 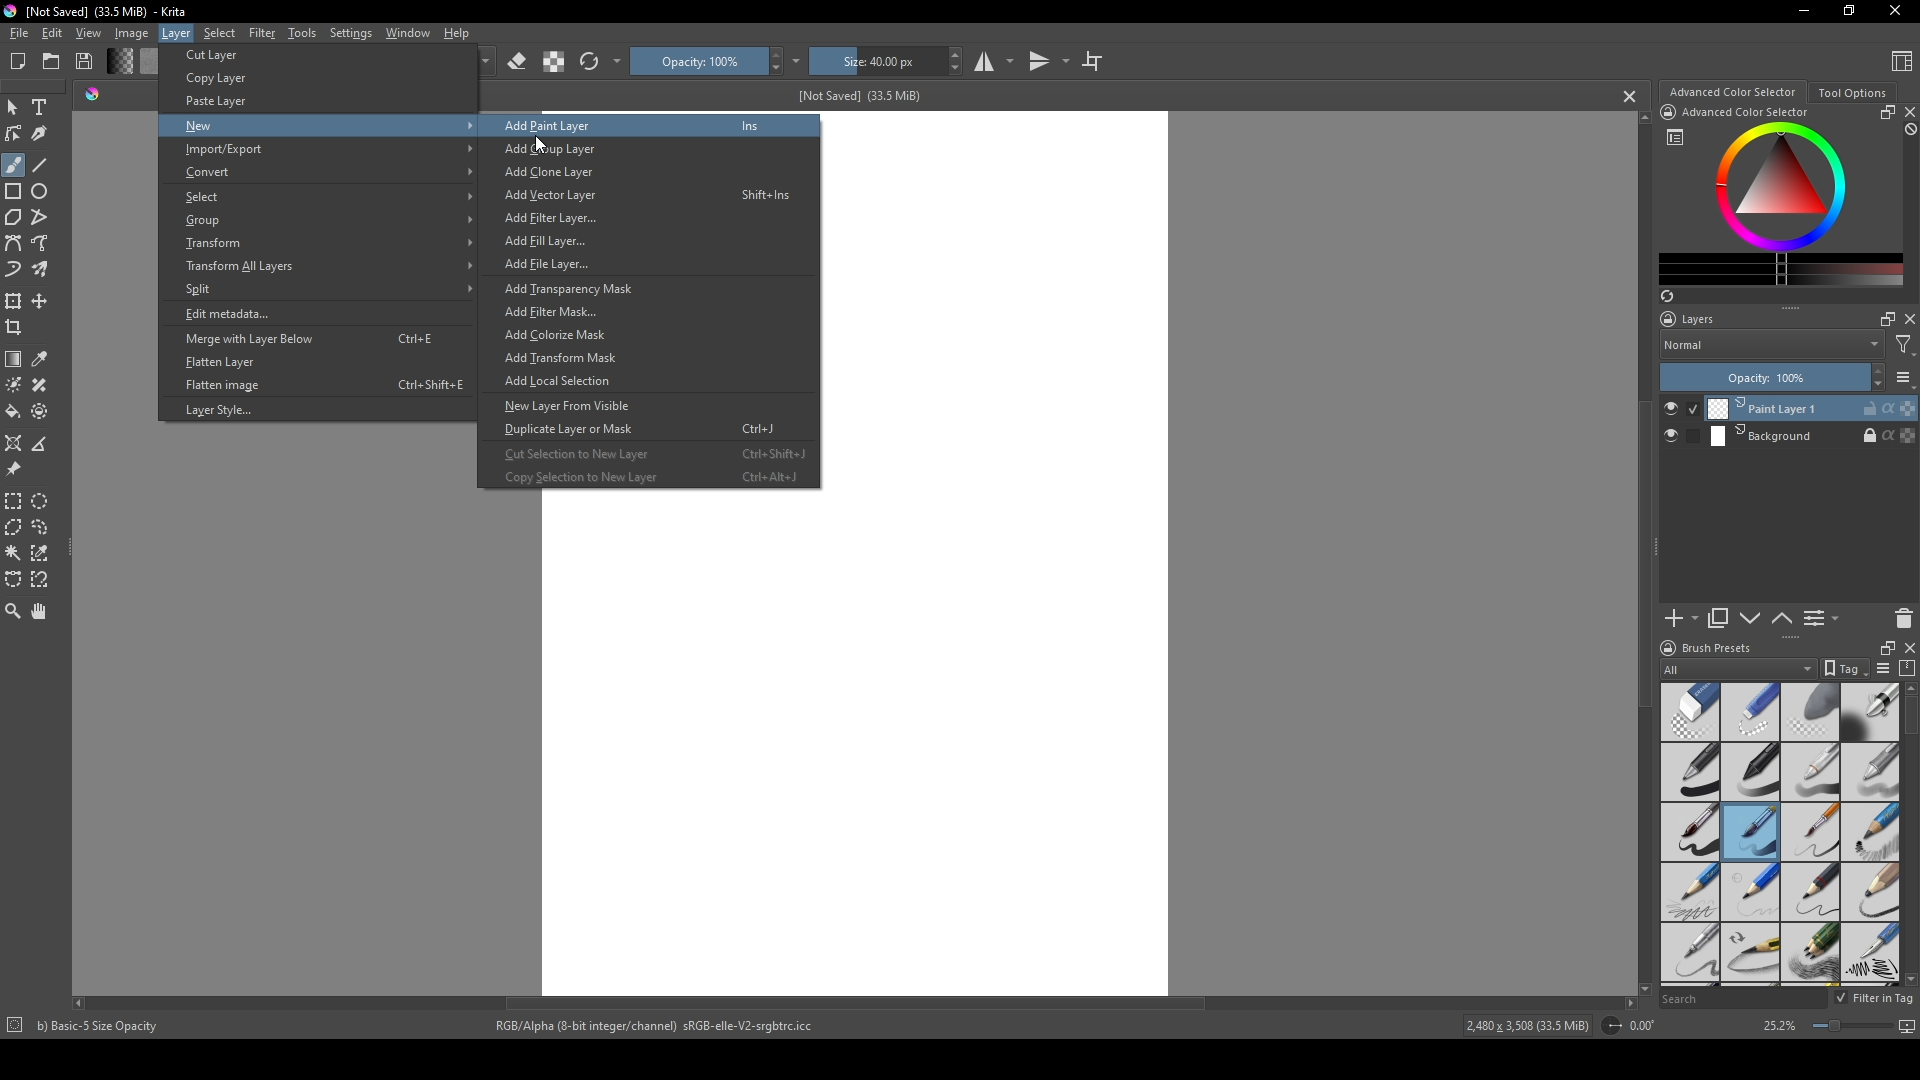 What do you see at coordinates (327, 150) in the screenshot?
I see `Import/Export ` at bounding box center [327, 150].